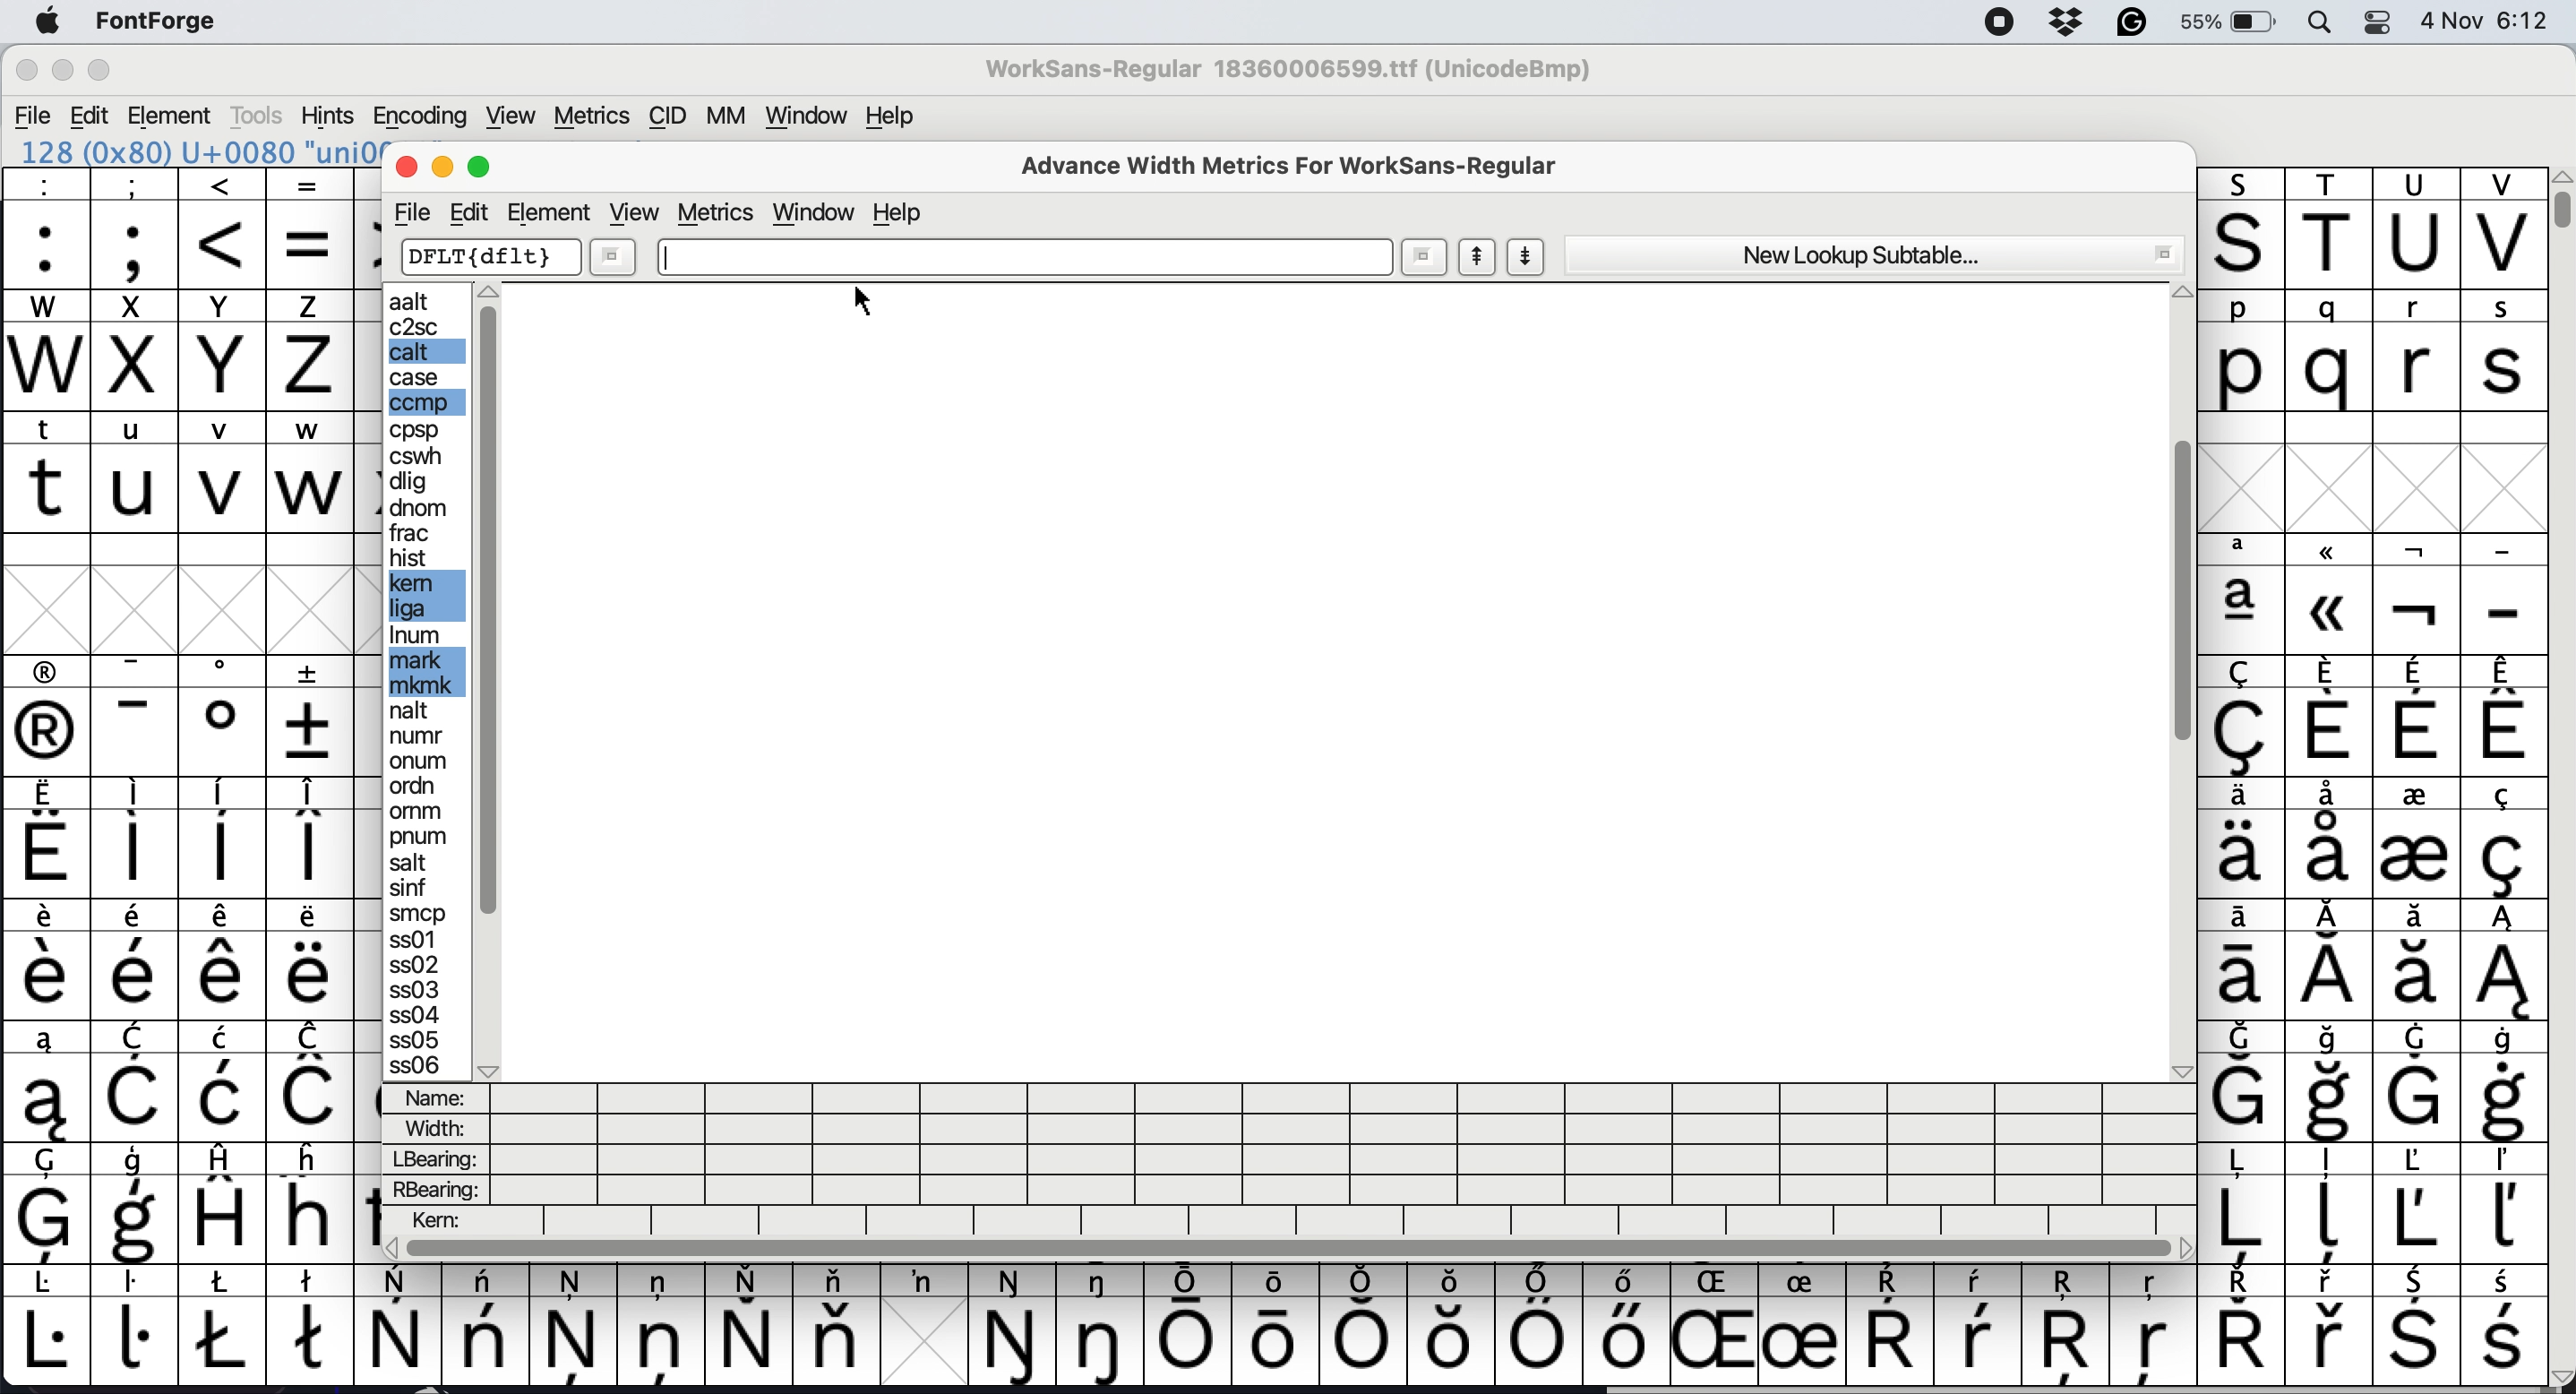 This screenshot has width=2576, height=1394. What do you see at coordinates (2366, 548) in the screenshot?
I see `special characters` at bounding box center [2366, 548].